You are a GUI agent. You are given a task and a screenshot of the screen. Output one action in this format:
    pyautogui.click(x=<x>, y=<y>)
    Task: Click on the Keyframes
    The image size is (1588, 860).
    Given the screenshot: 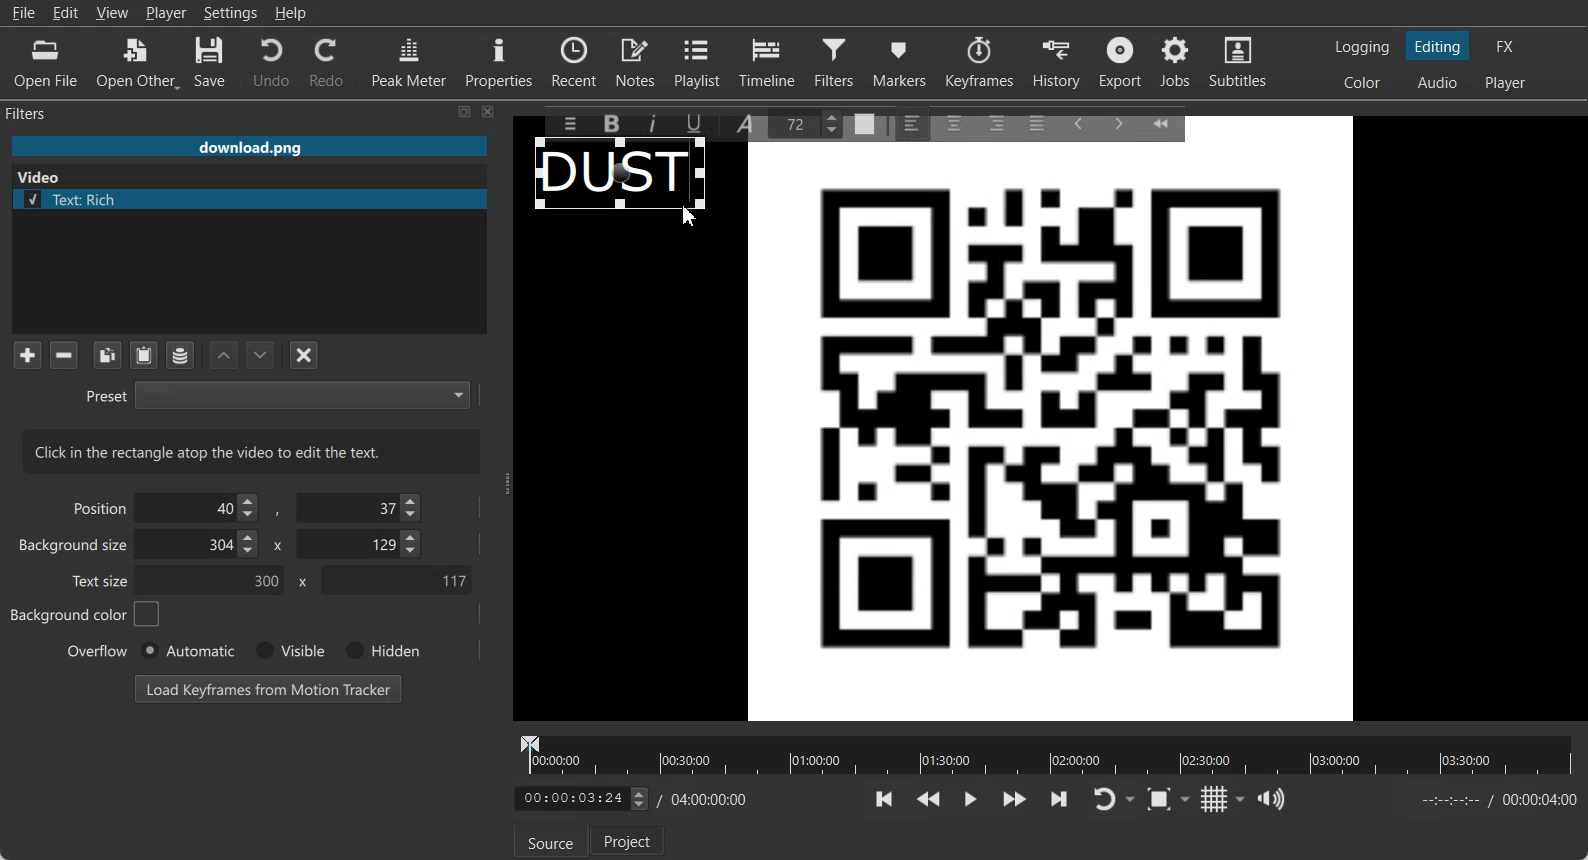 What is the action you would take?
    pyautogui.click(x=979, y=61)
    